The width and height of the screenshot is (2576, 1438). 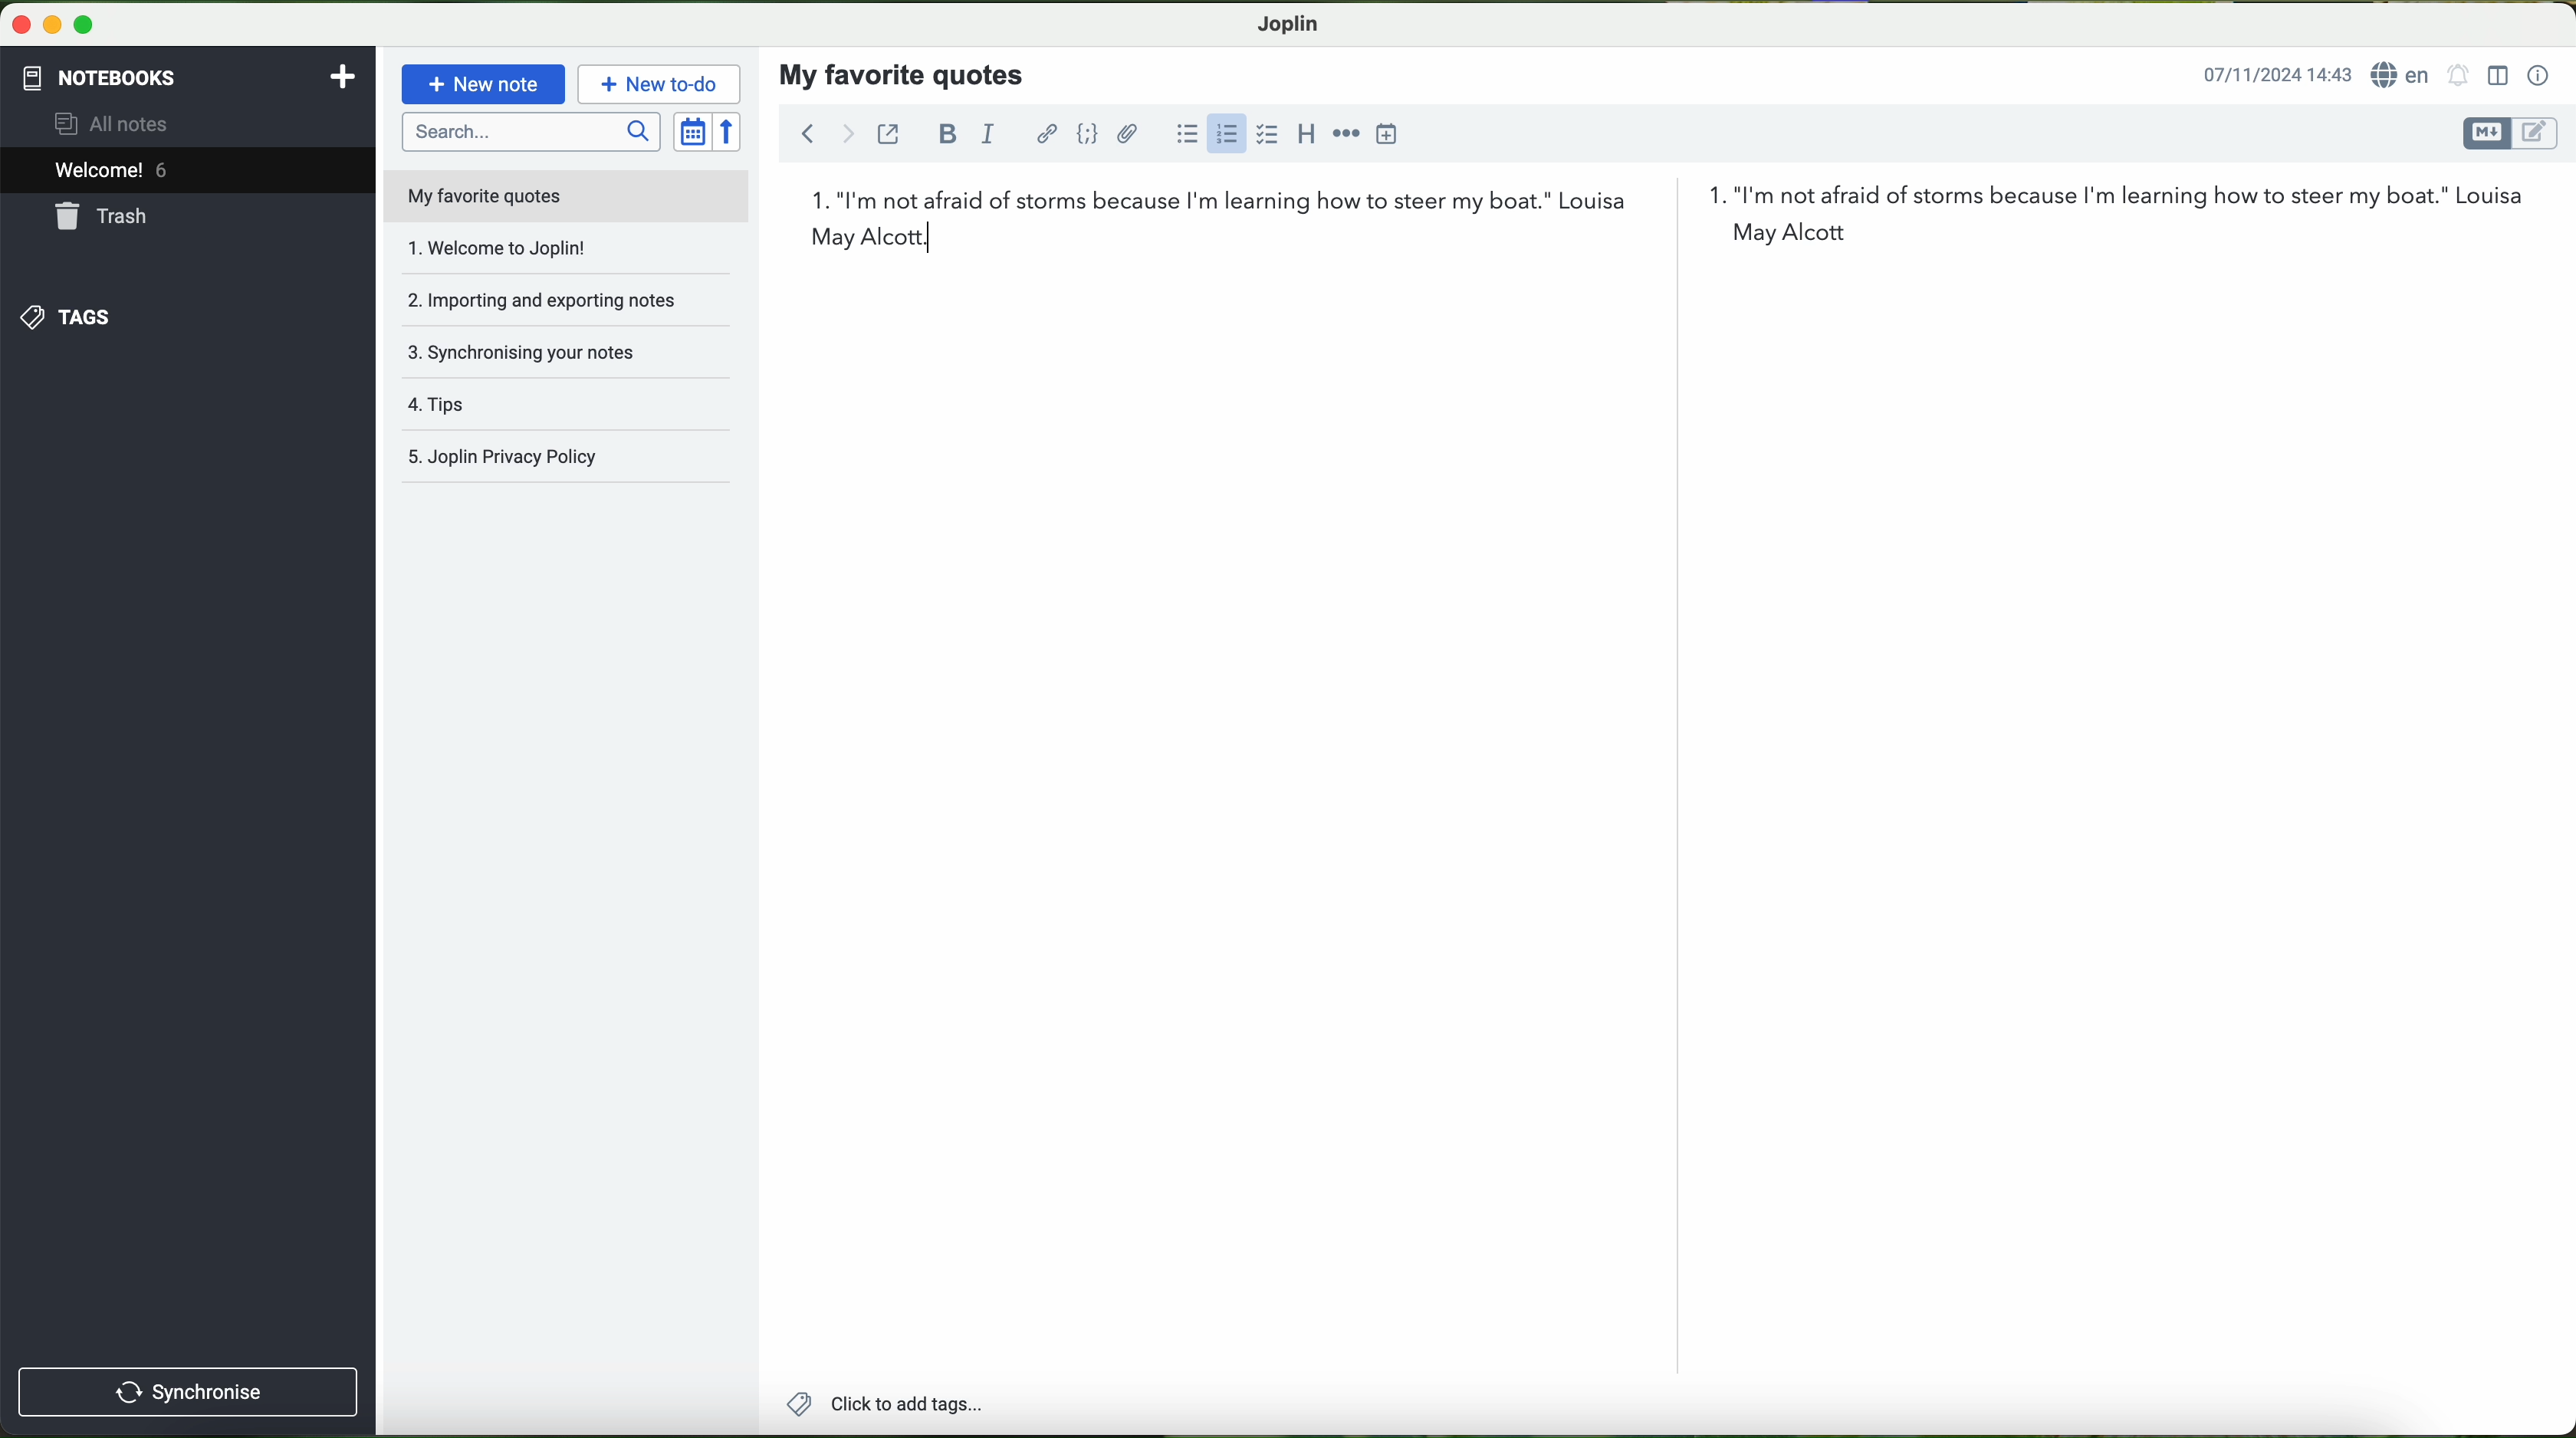 What do you see at coordinates (544, 250) in the screenshot?
I see `welcome to joplin` at bounding box center [544, 250].